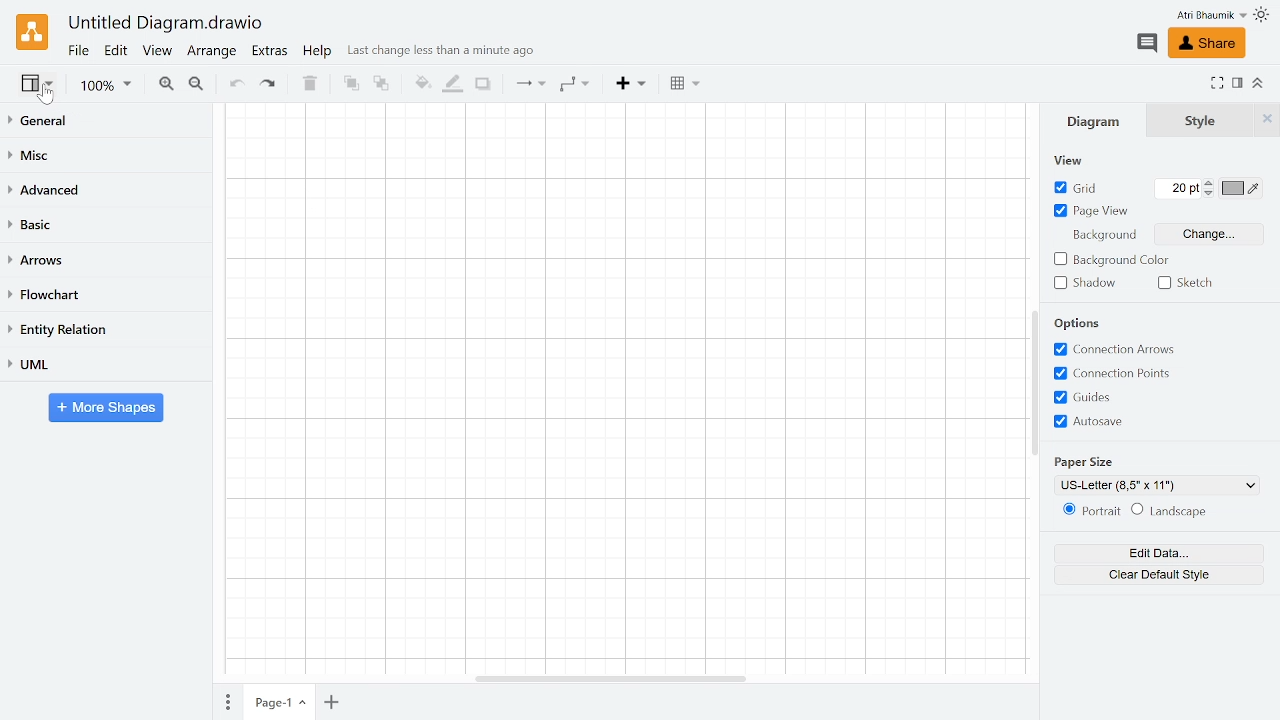 This screenshot has height=720, width=1280. What do you see at coordinates (1171, 512) in the screenshot?
I see `Landscape` at bounding box center [1171, 512].